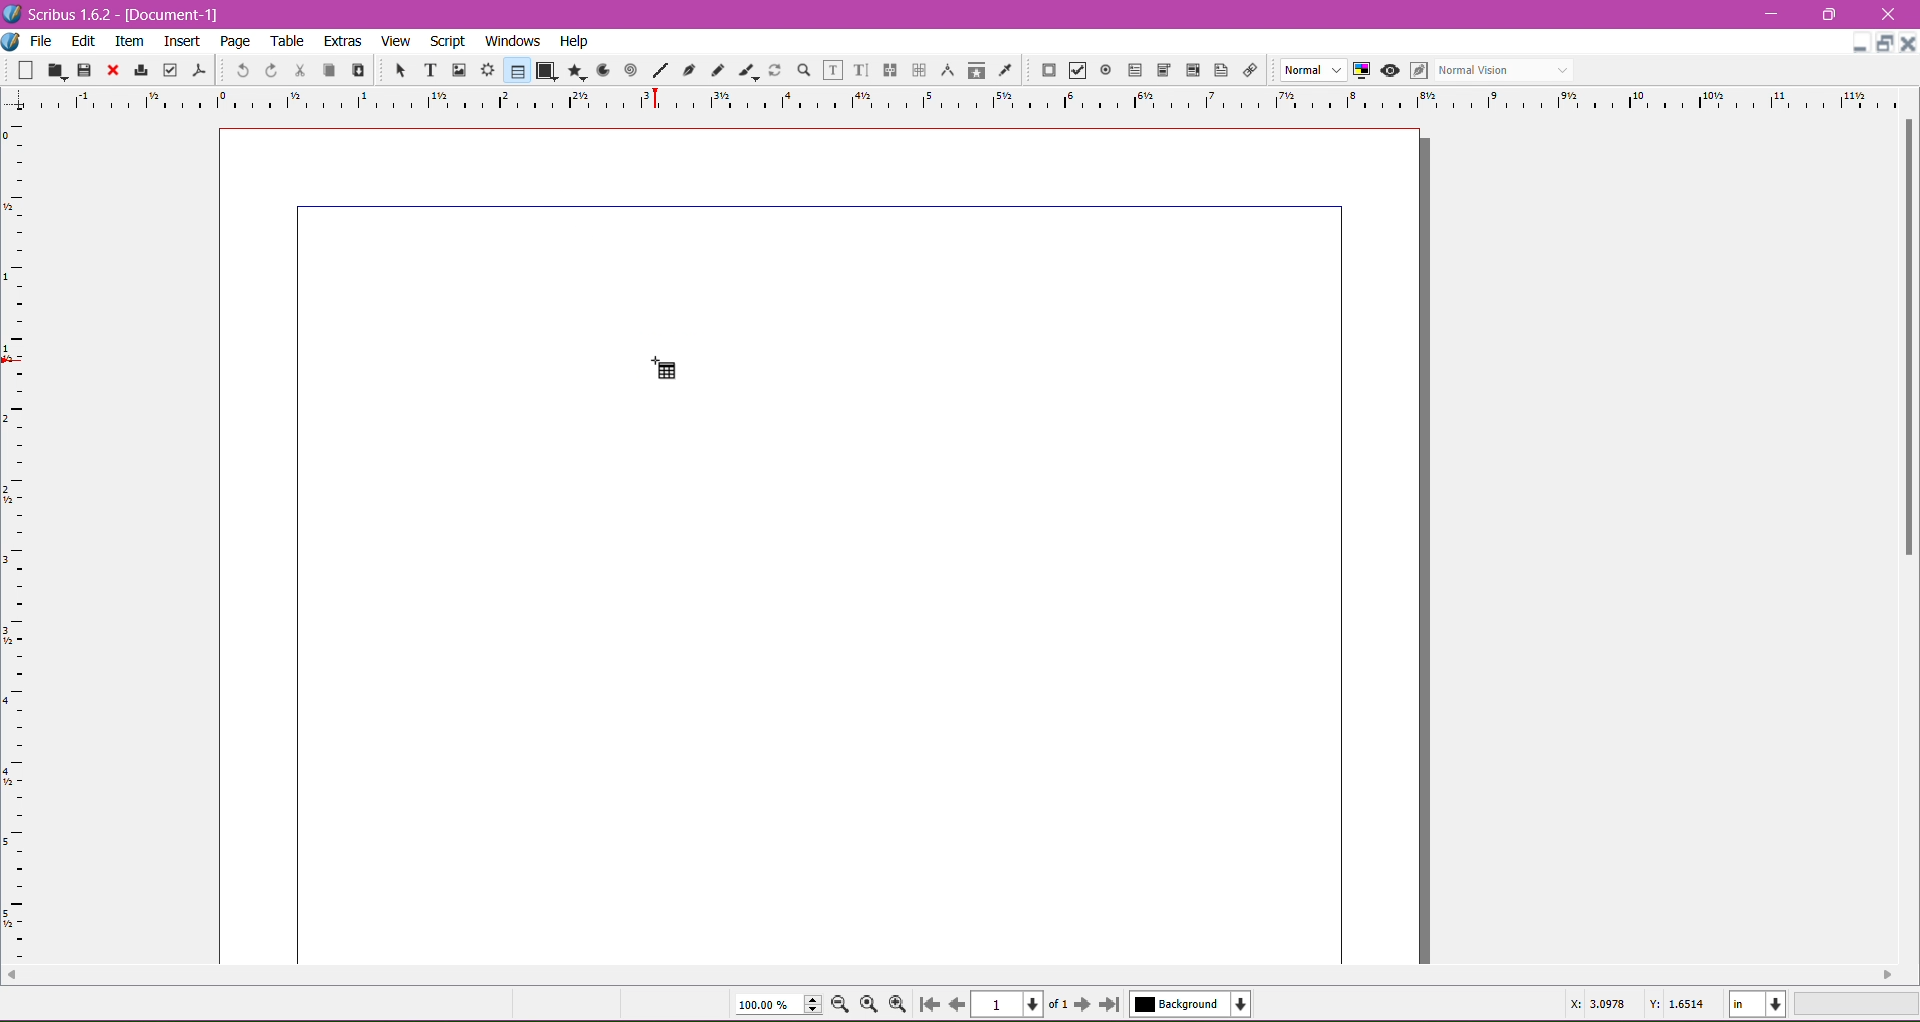  I want to click on Undo, so click(240, 69).